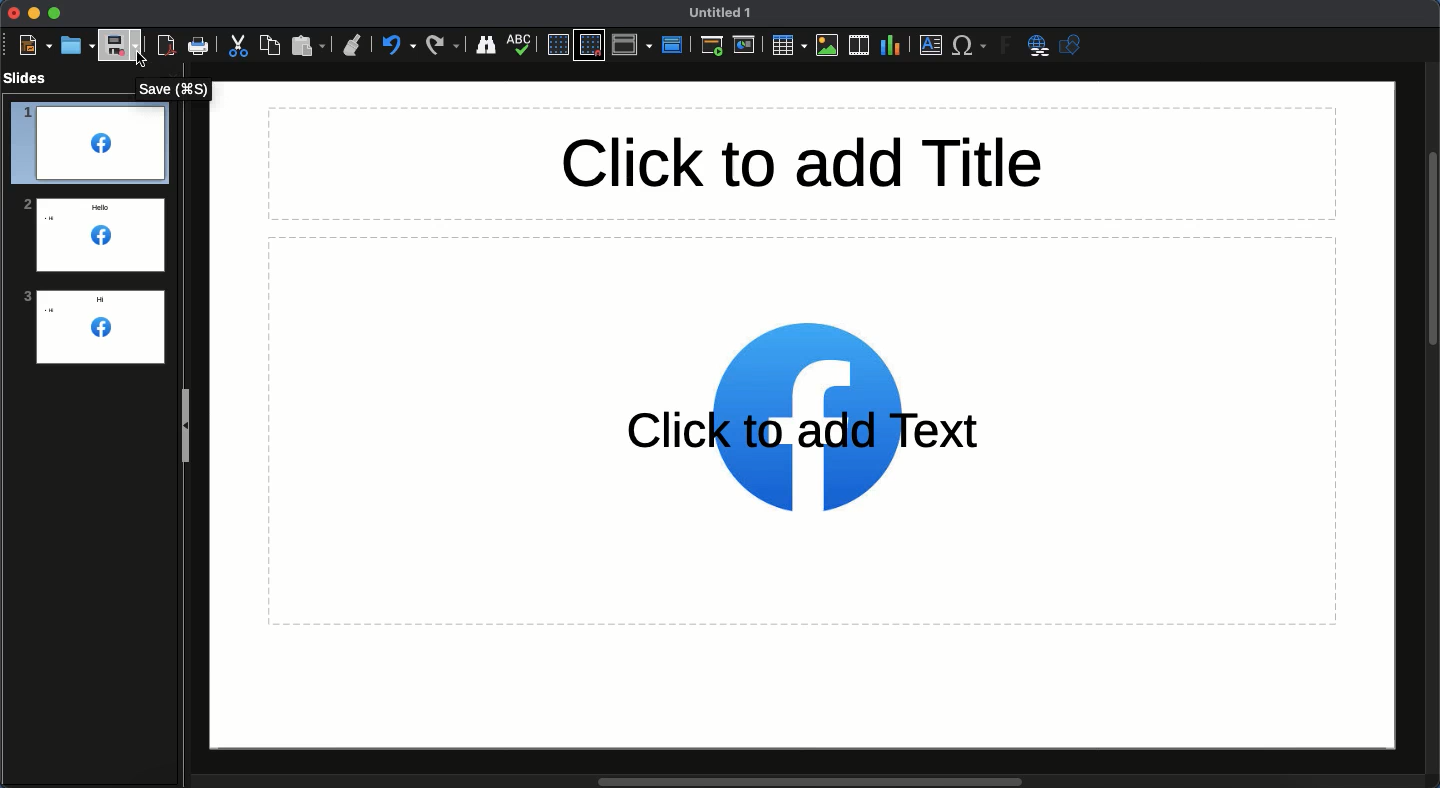 This screenshot has height=788, width=1440. Describe the element at coordinates (54, 14) in the screenshot. I see `Maximize` at that location.